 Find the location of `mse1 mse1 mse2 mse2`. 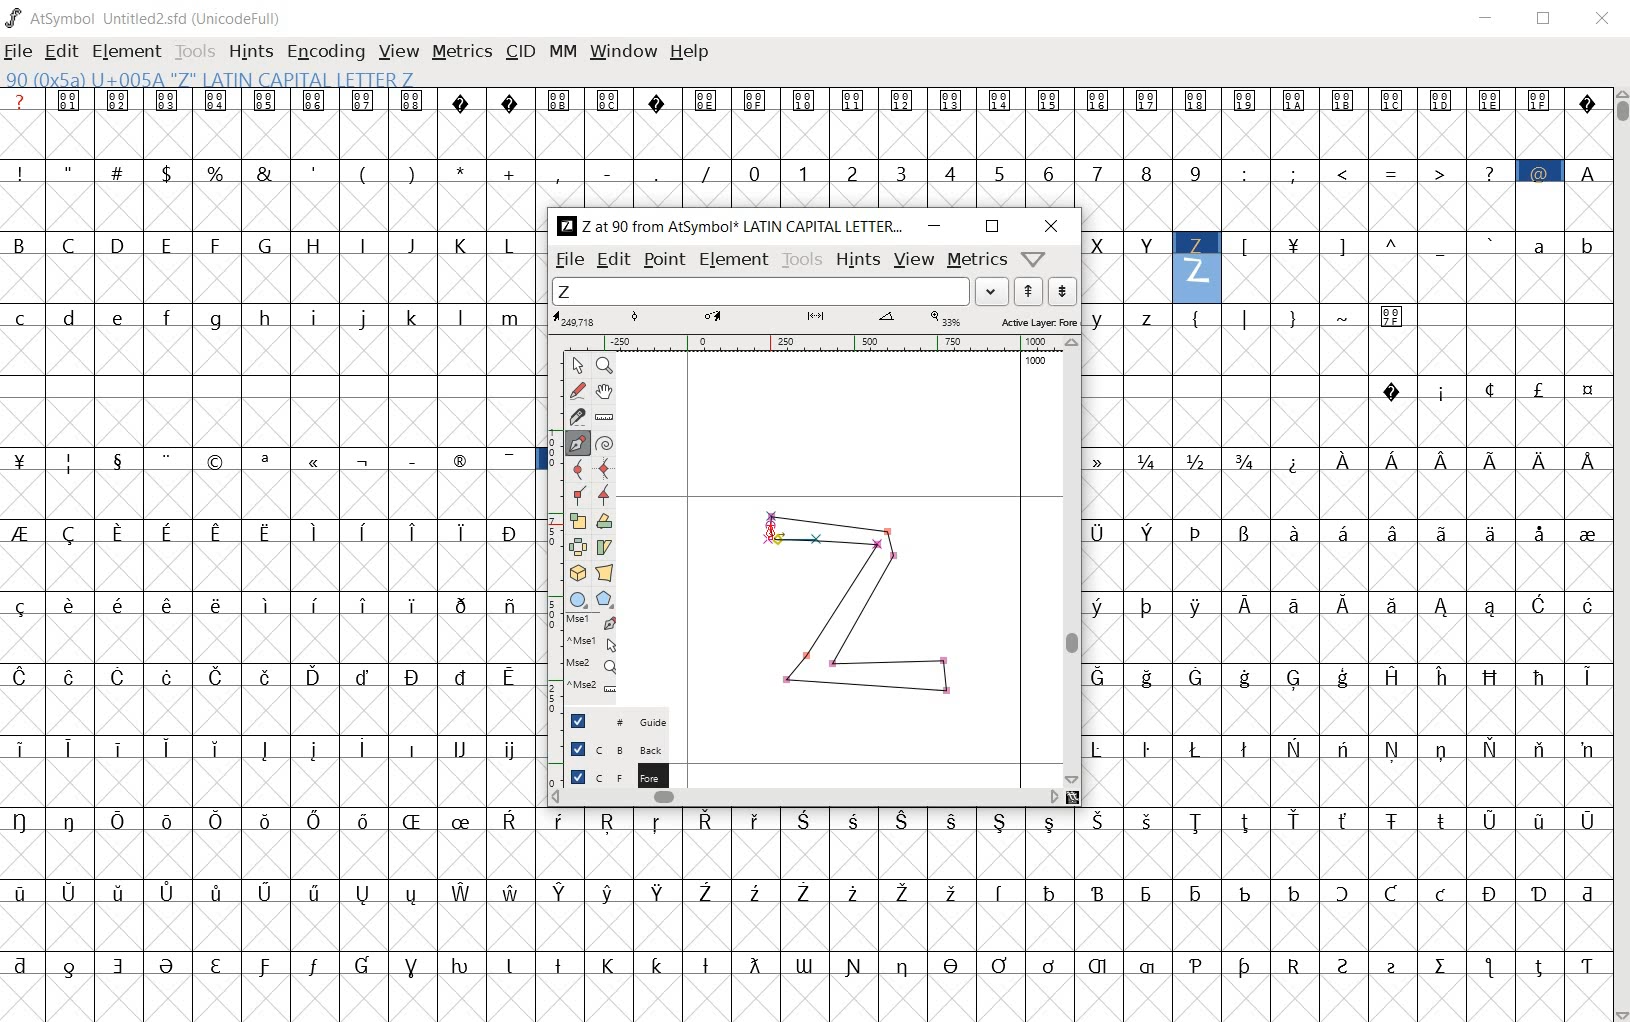

mse1 mse1 mse2 mse2 is located at coordinates (581, 660).